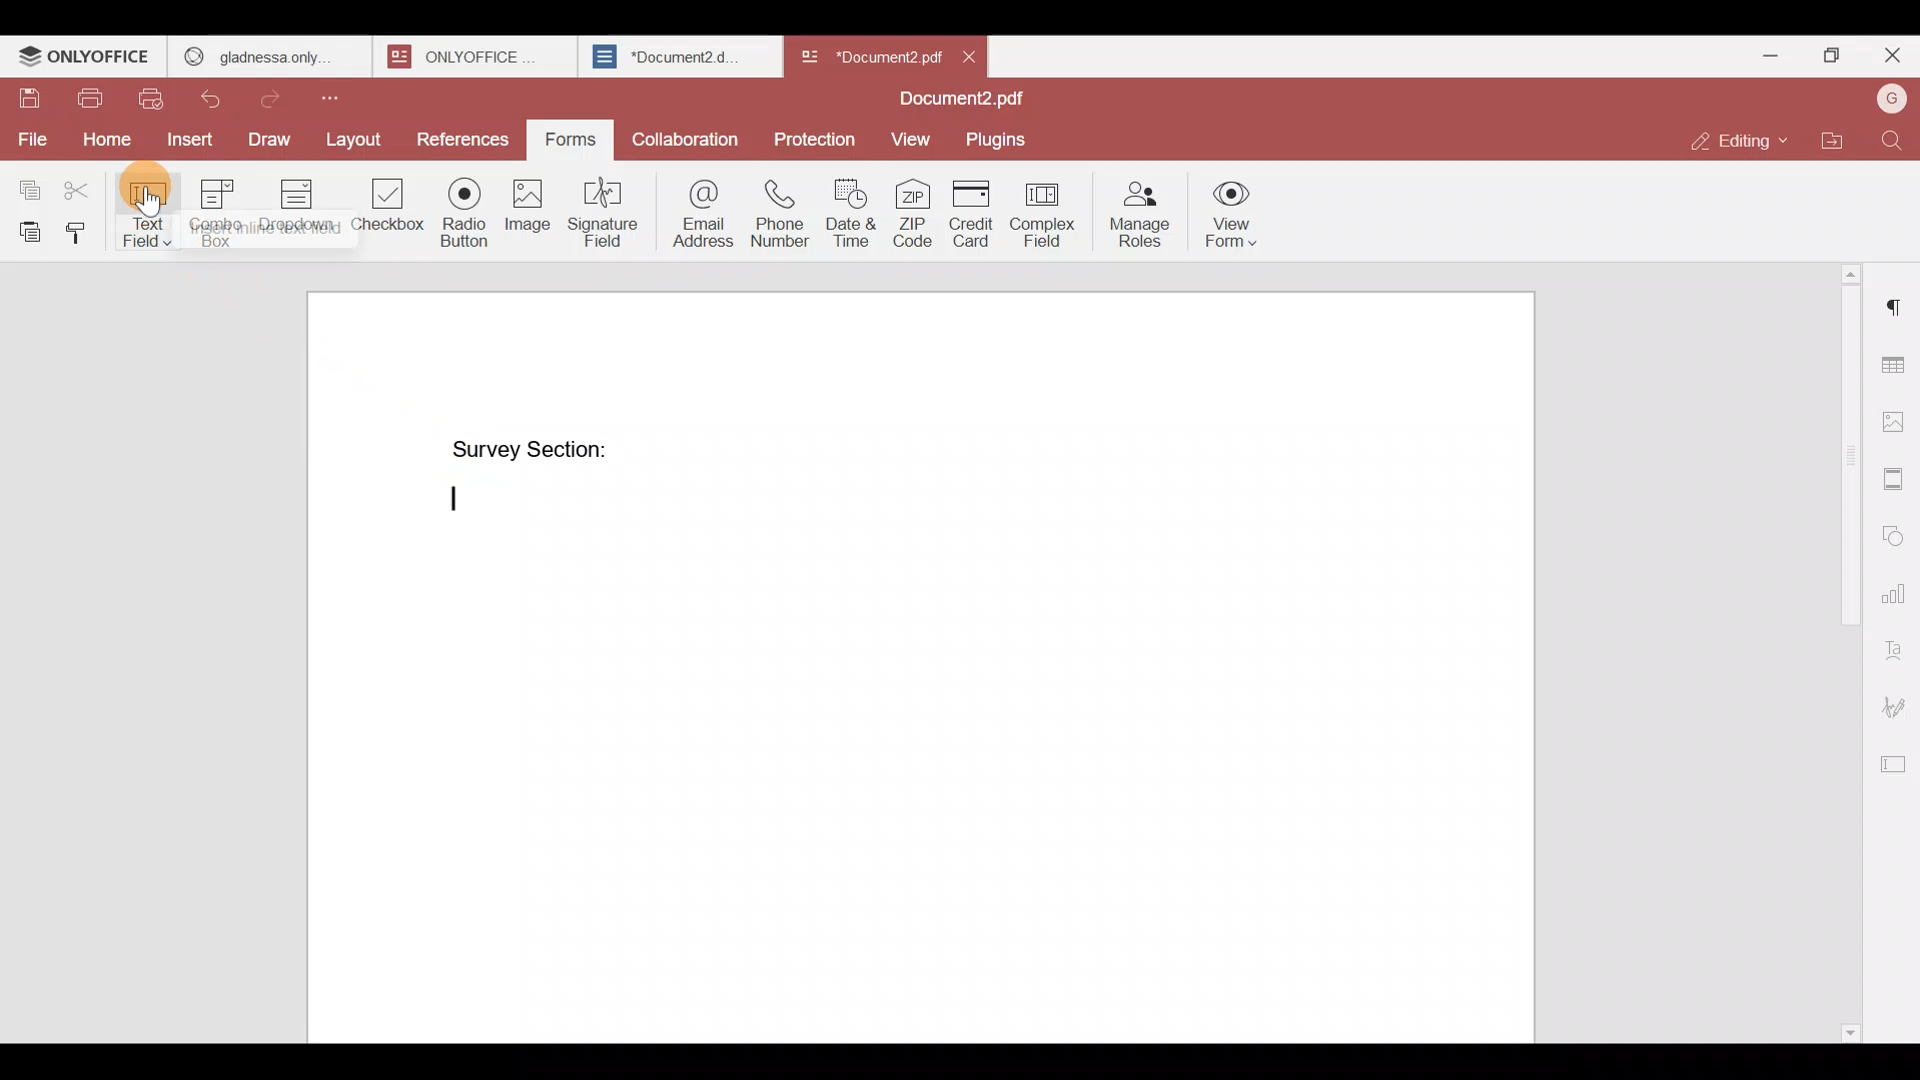  Describe the element at coordinates (24, 228) in the screenshot. I see `Paste` at that location.